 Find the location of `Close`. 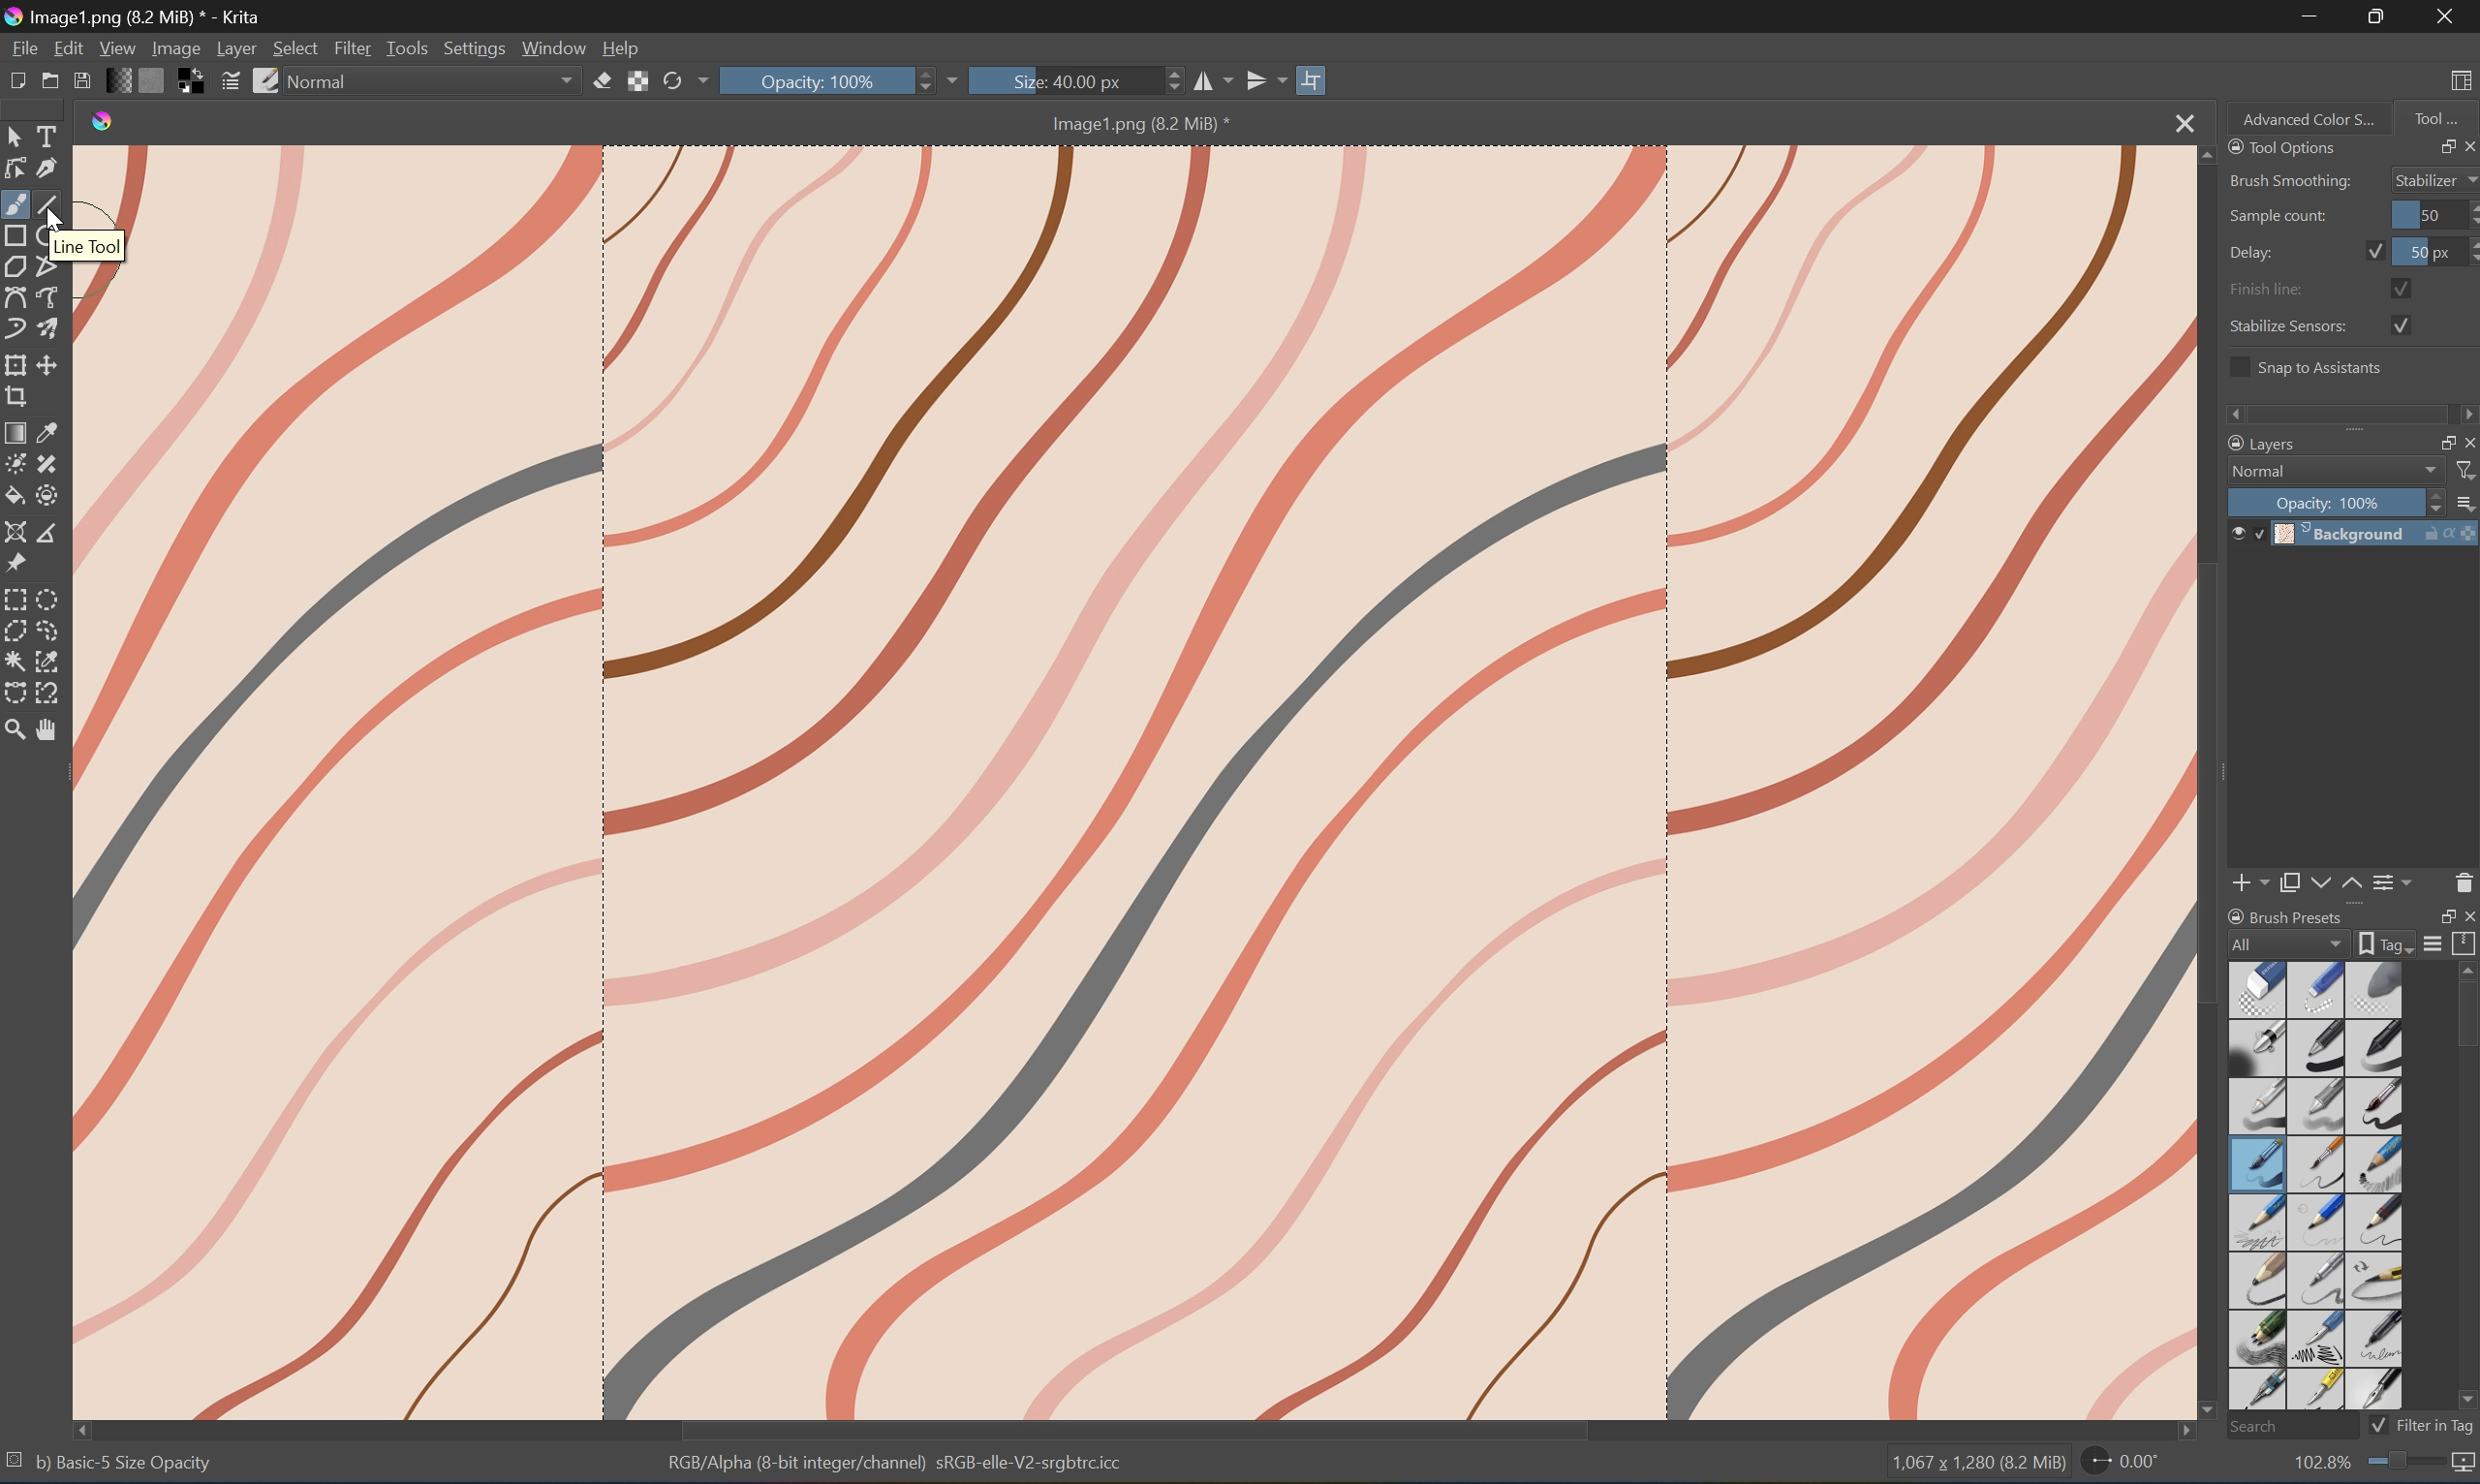

Close is located at coordinates (2464, 146).